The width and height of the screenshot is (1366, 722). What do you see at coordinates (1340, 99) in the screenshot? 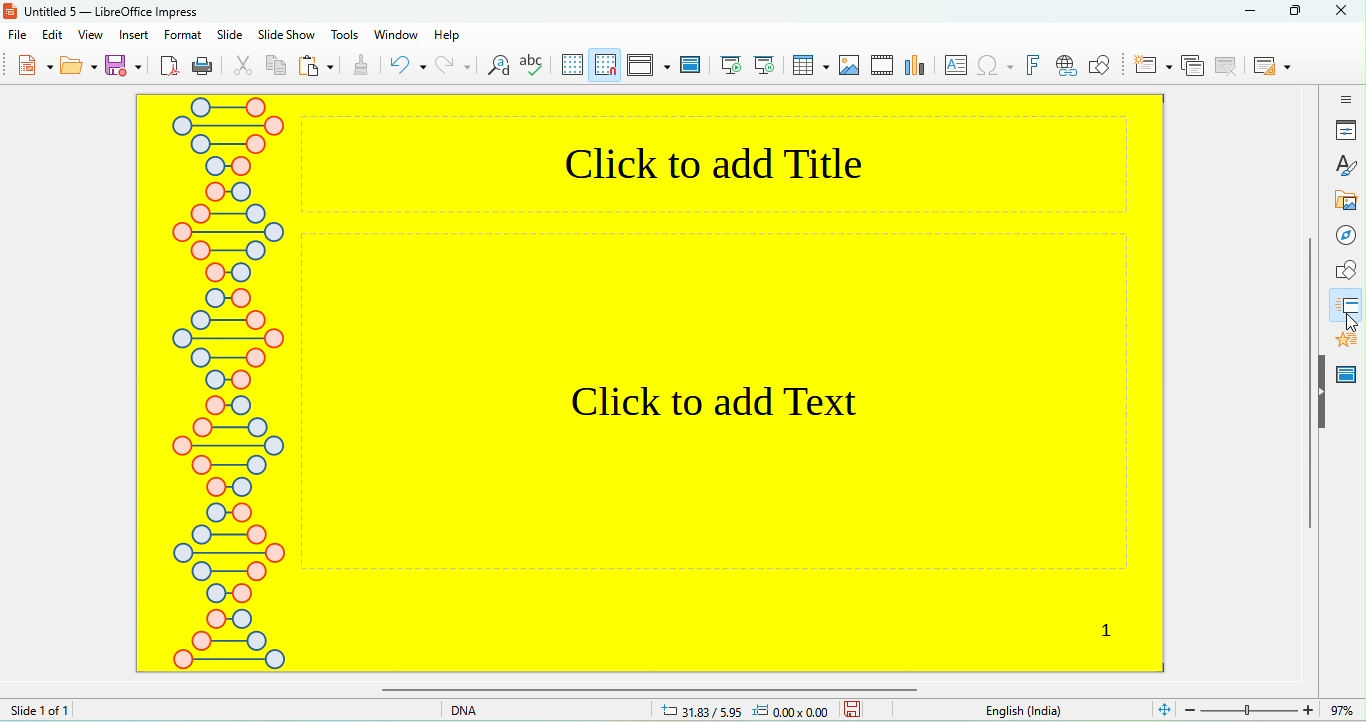
I see `sidebar setting` at bounding box center [1340, 99].